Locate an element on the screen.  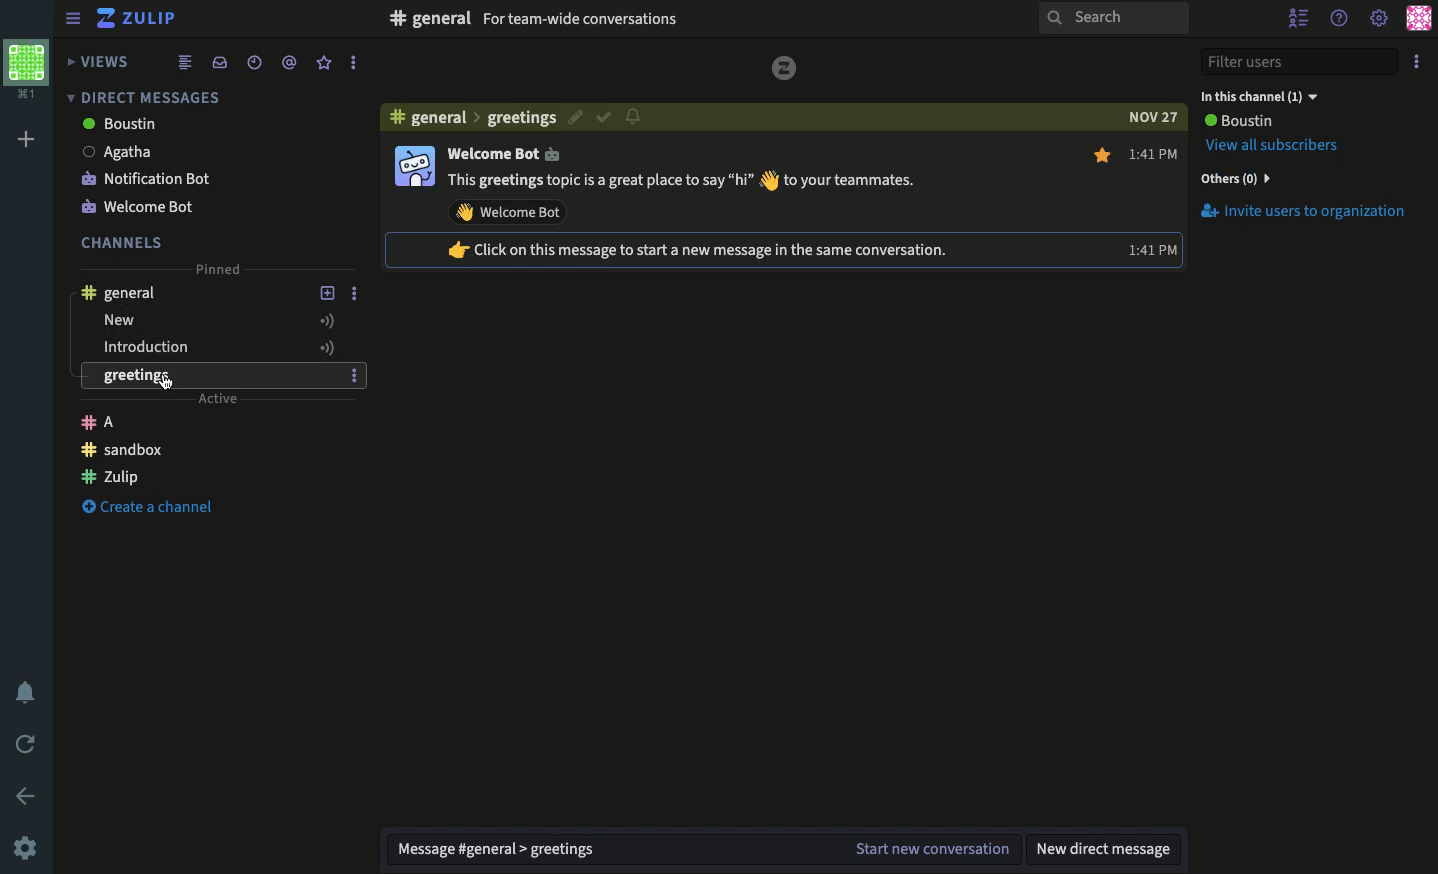
Create a channel is located at coordinates (153, 505).